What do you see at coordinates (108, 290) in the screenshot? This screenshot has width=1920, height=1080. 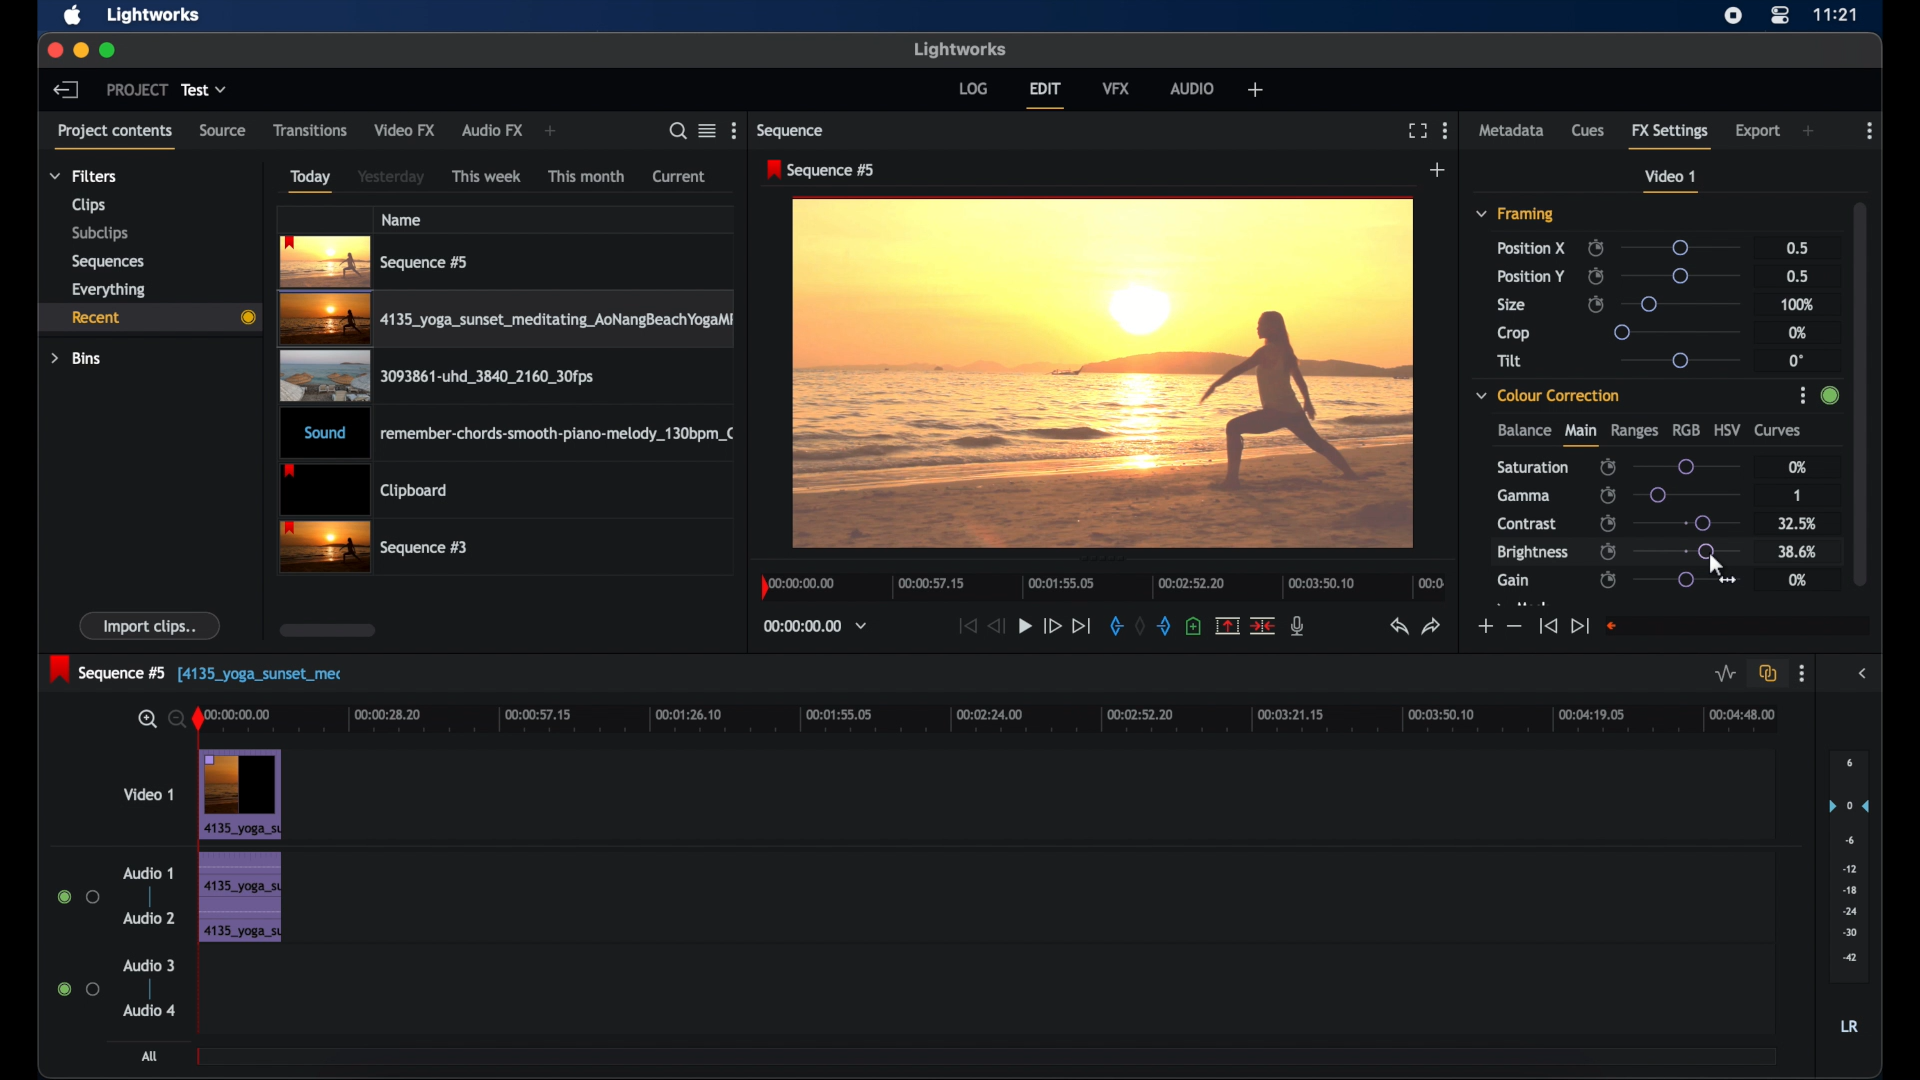 I see `everything` at bounding box center [108, 290].